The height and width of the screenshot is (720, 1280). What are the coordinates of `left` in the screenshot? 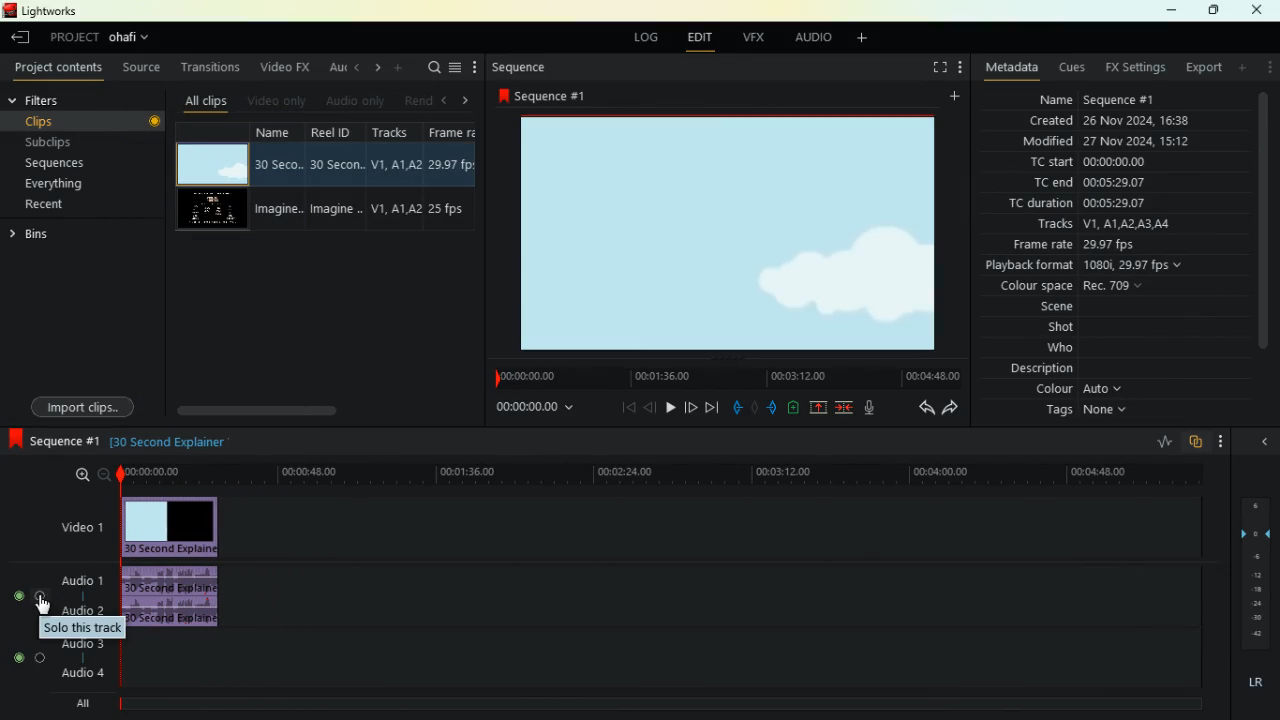 It's located at (445, 100).